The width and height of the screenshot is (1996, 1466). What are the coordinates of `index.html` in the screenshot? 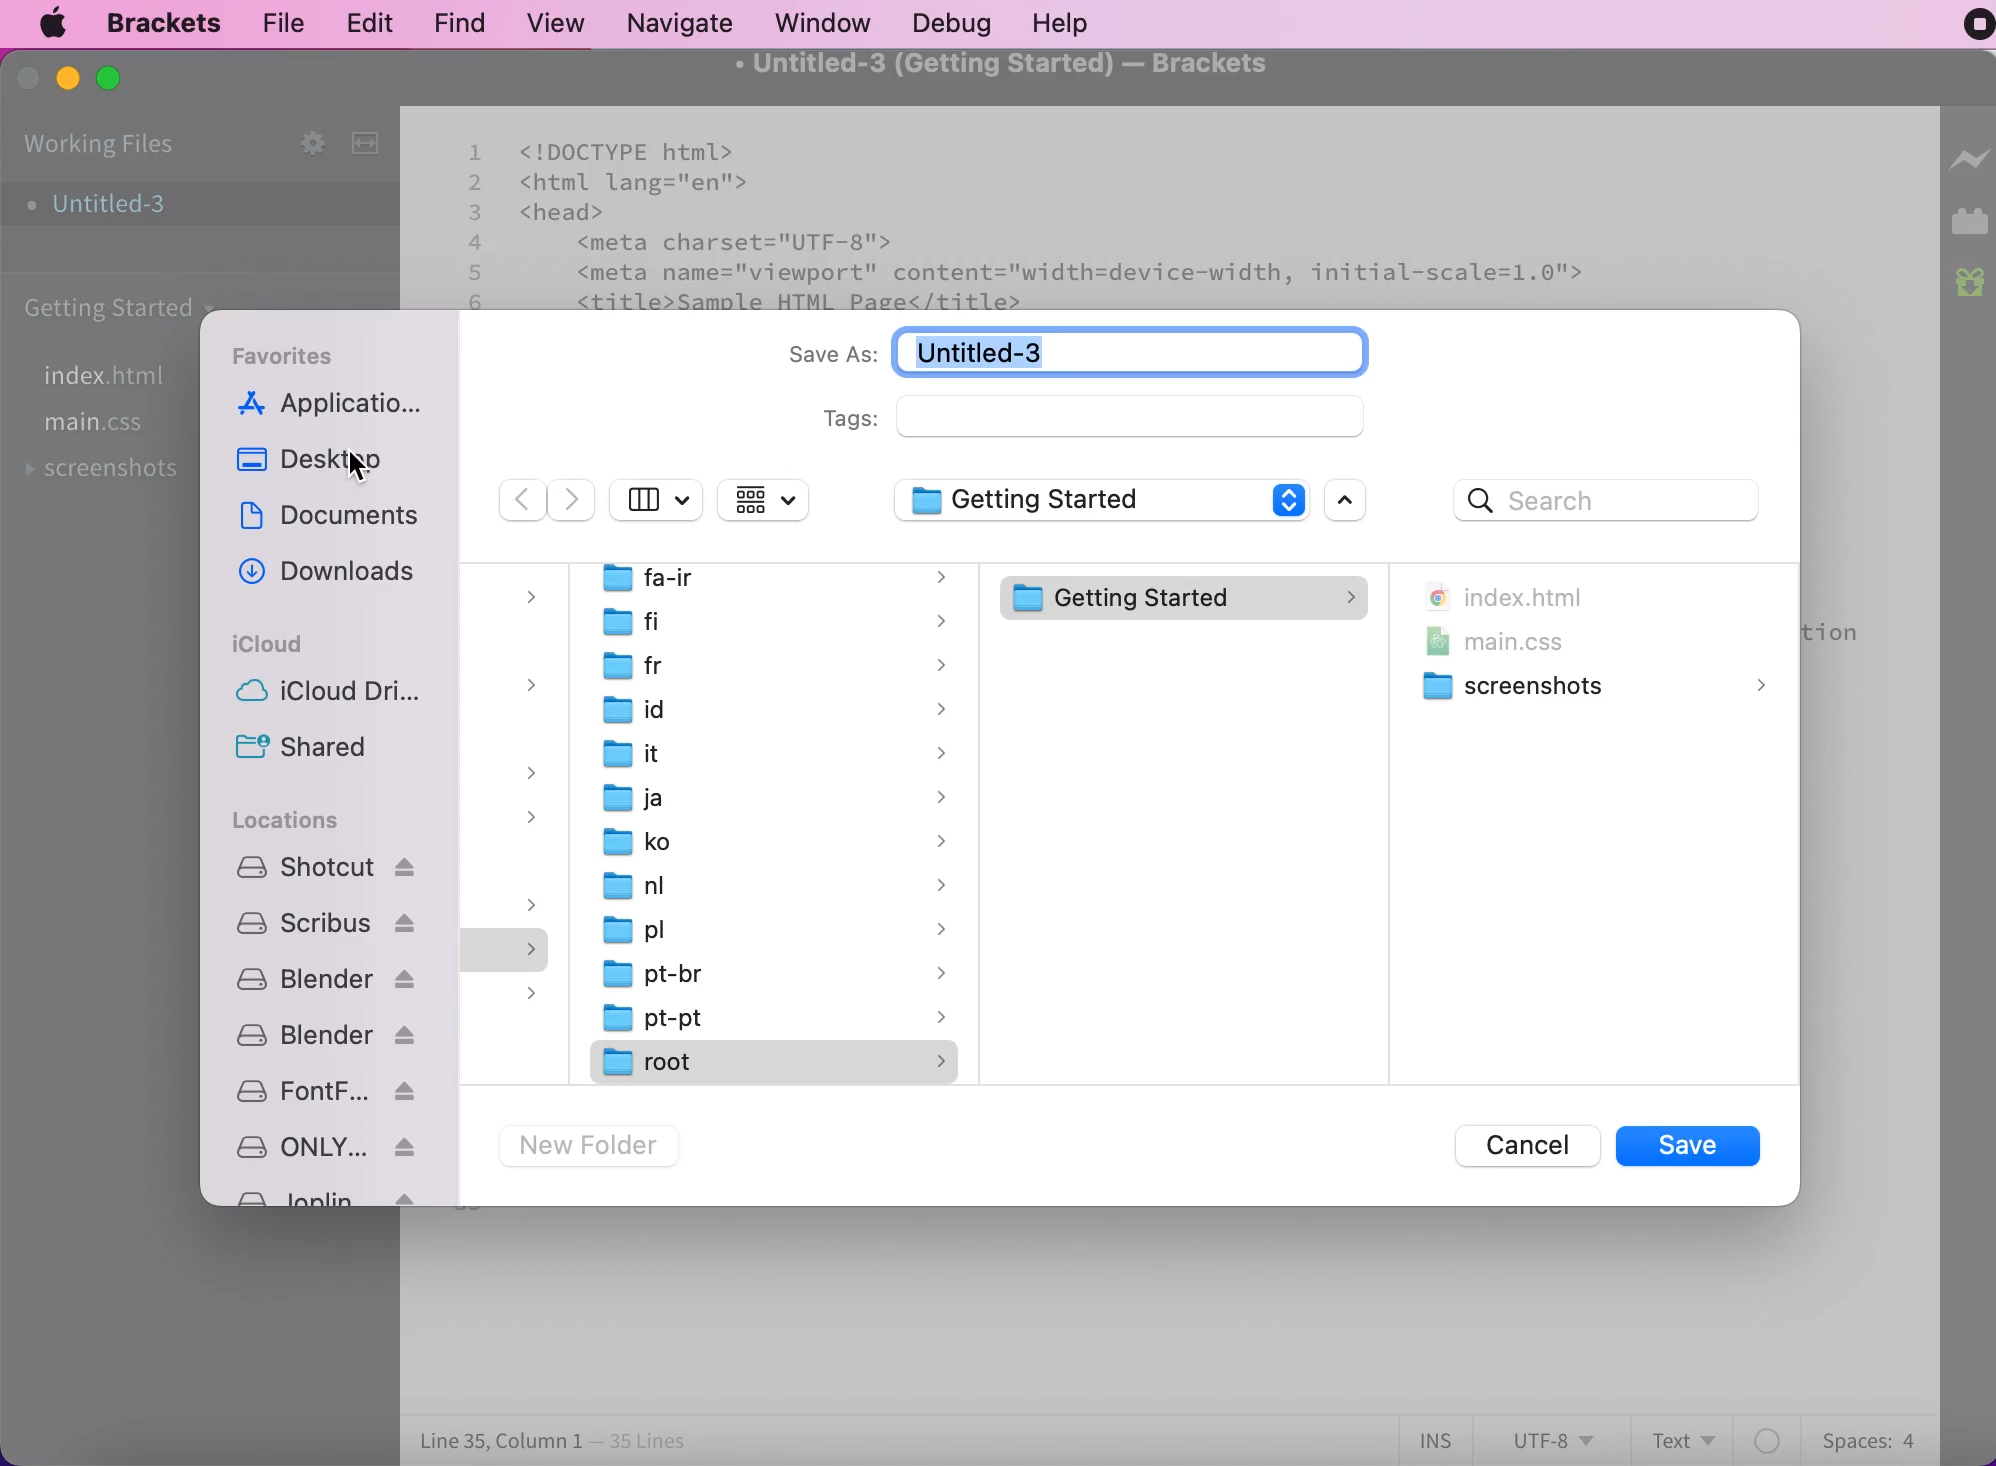 It's located at (1523, 596).